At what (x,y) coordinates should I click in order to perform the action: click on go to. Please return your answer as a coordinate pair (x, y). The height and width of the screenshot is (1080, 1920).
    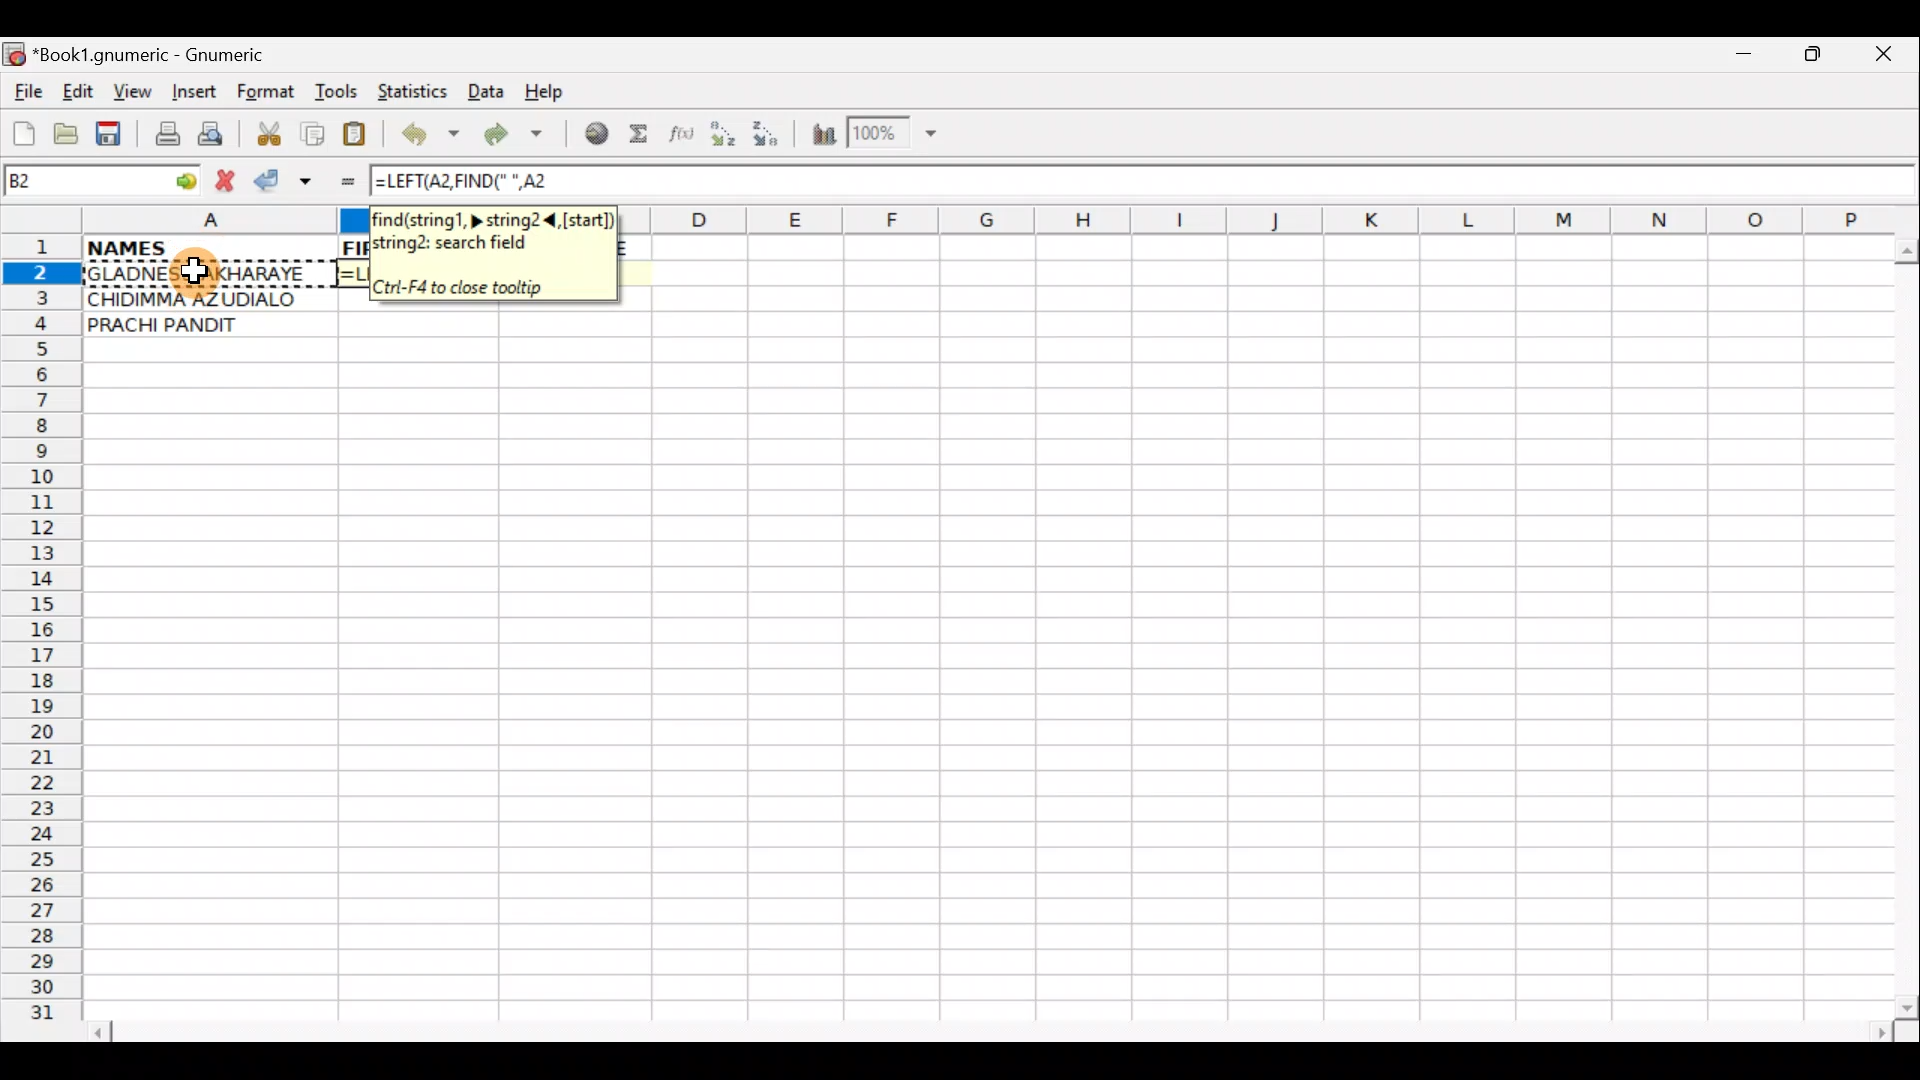
    Looking at the image, I should click on (184, 178).